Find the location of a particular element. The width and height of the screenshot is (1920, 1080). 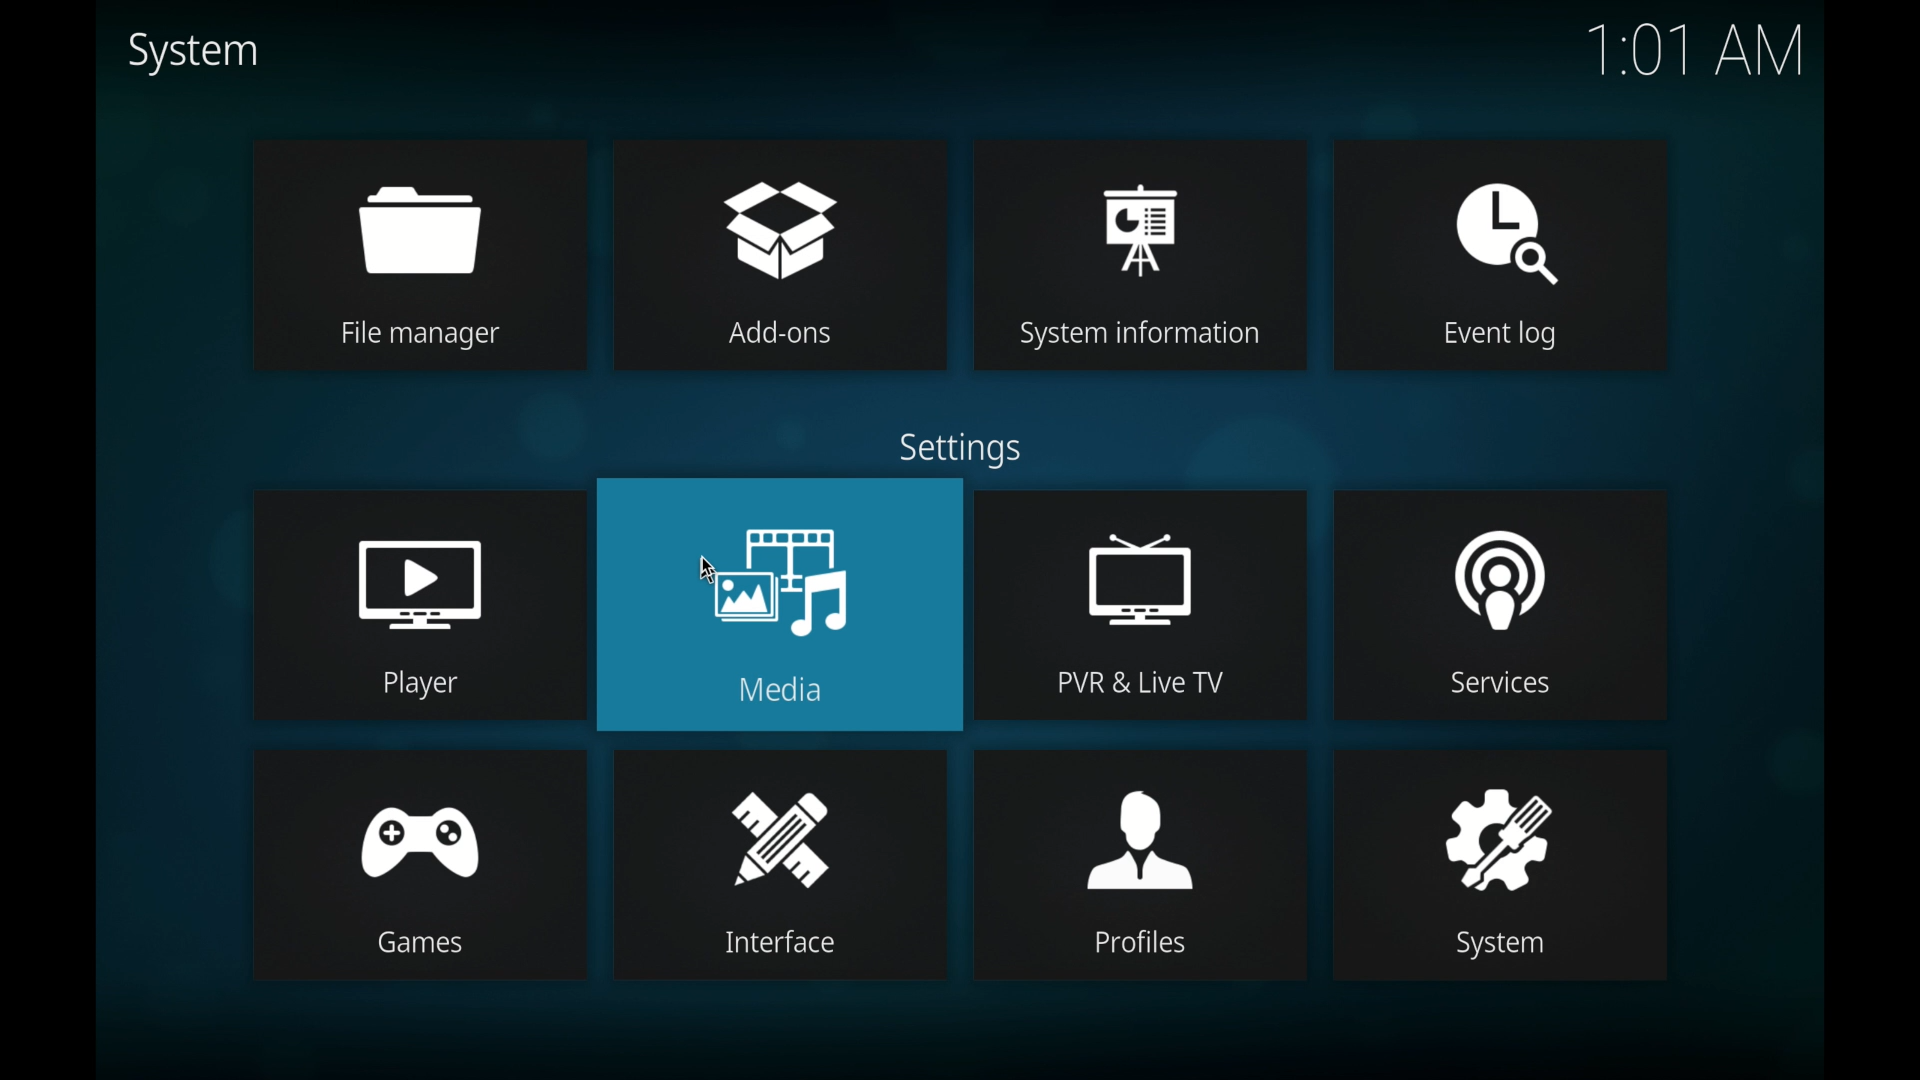

Interface is located at coordinates (779, 948).